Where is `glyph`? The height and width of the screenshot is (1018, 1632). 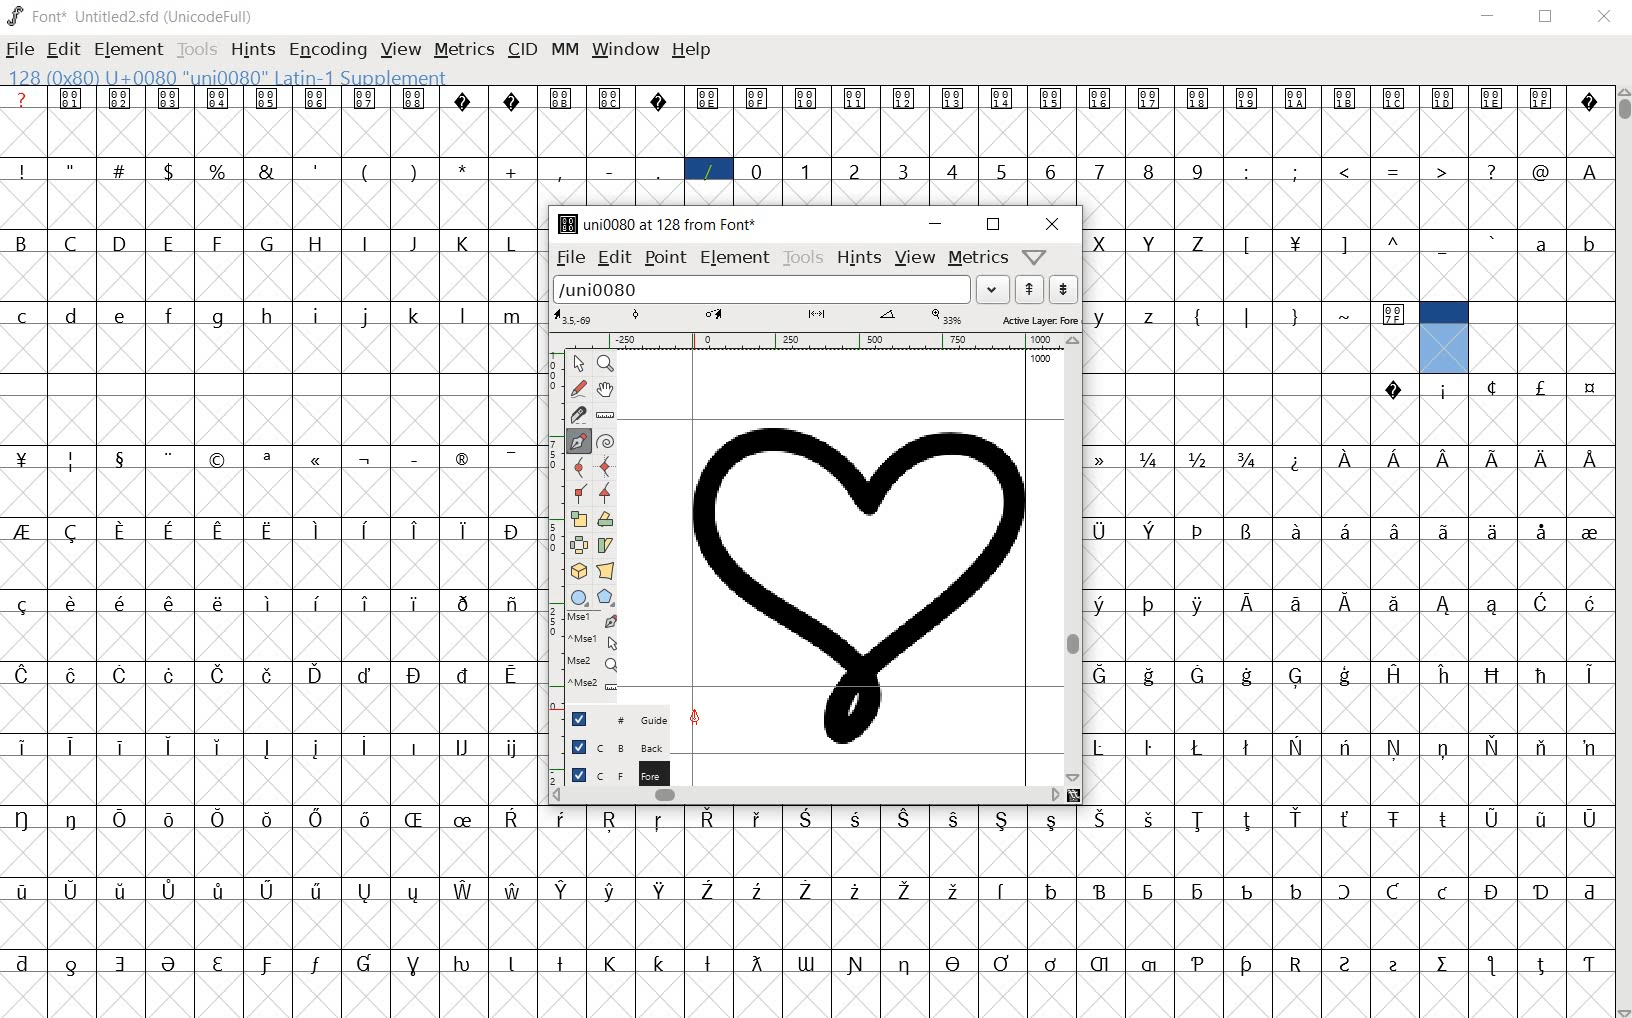 glyph is located at coordinates (1198, 605).